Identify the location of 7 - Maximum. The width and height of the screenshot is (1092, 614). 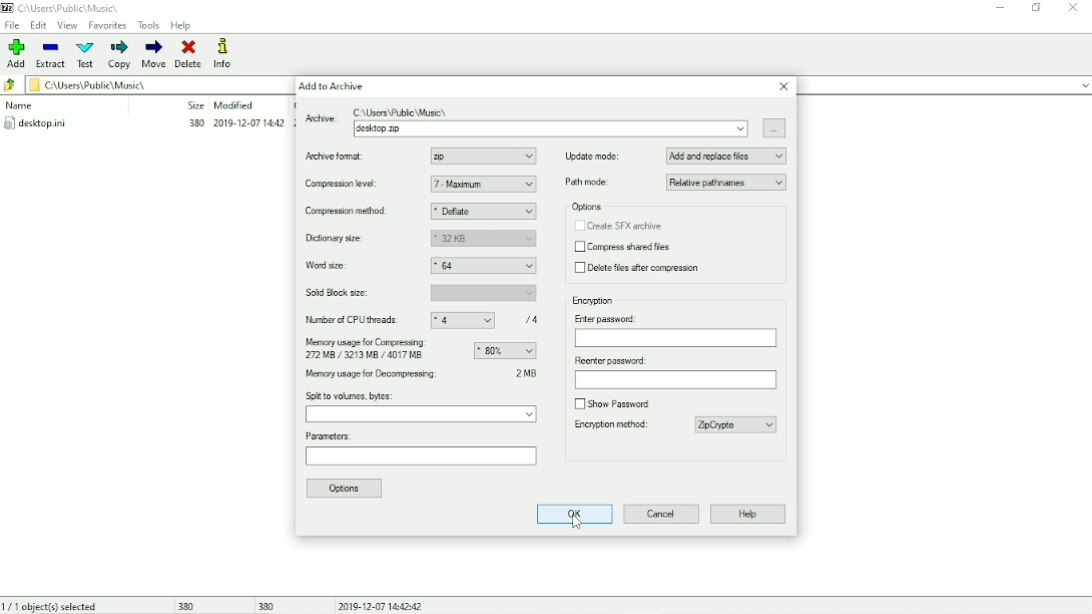
(483, 185).